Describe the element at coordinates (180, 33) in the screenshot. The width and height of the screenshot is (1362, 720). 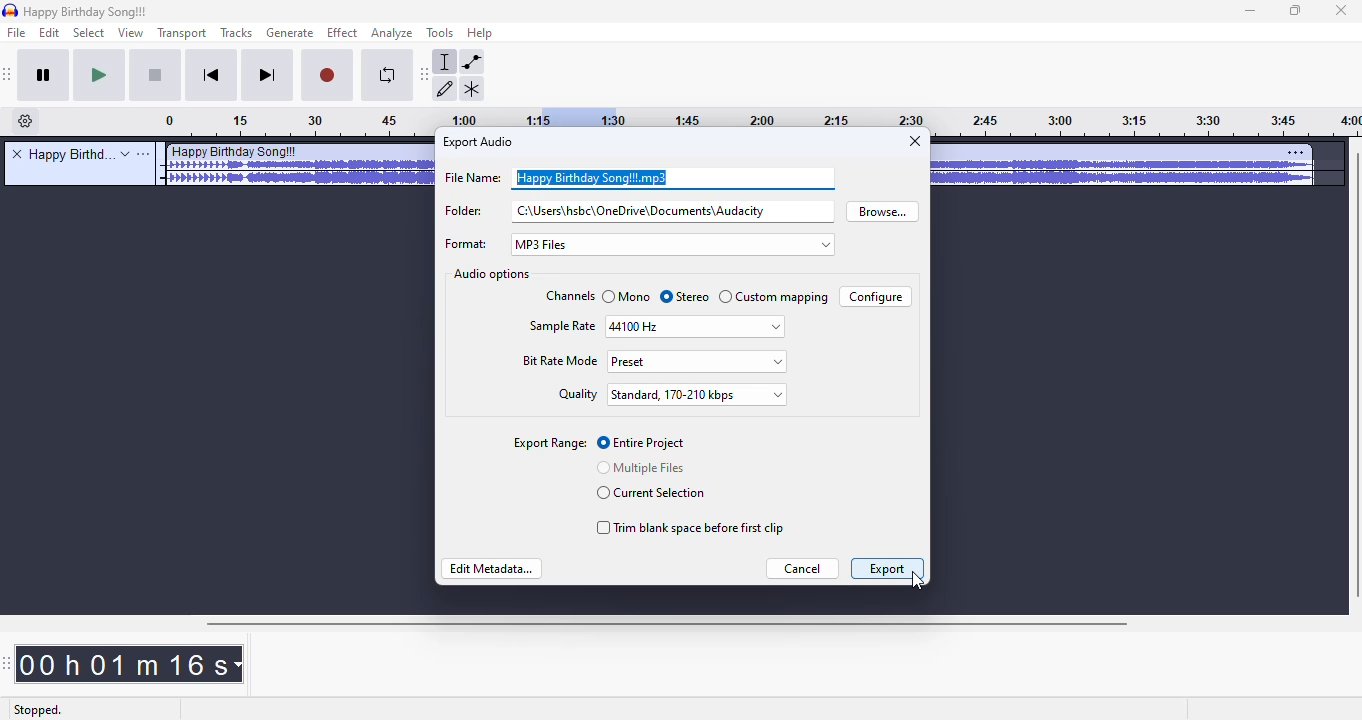
I see `transport` at that location.